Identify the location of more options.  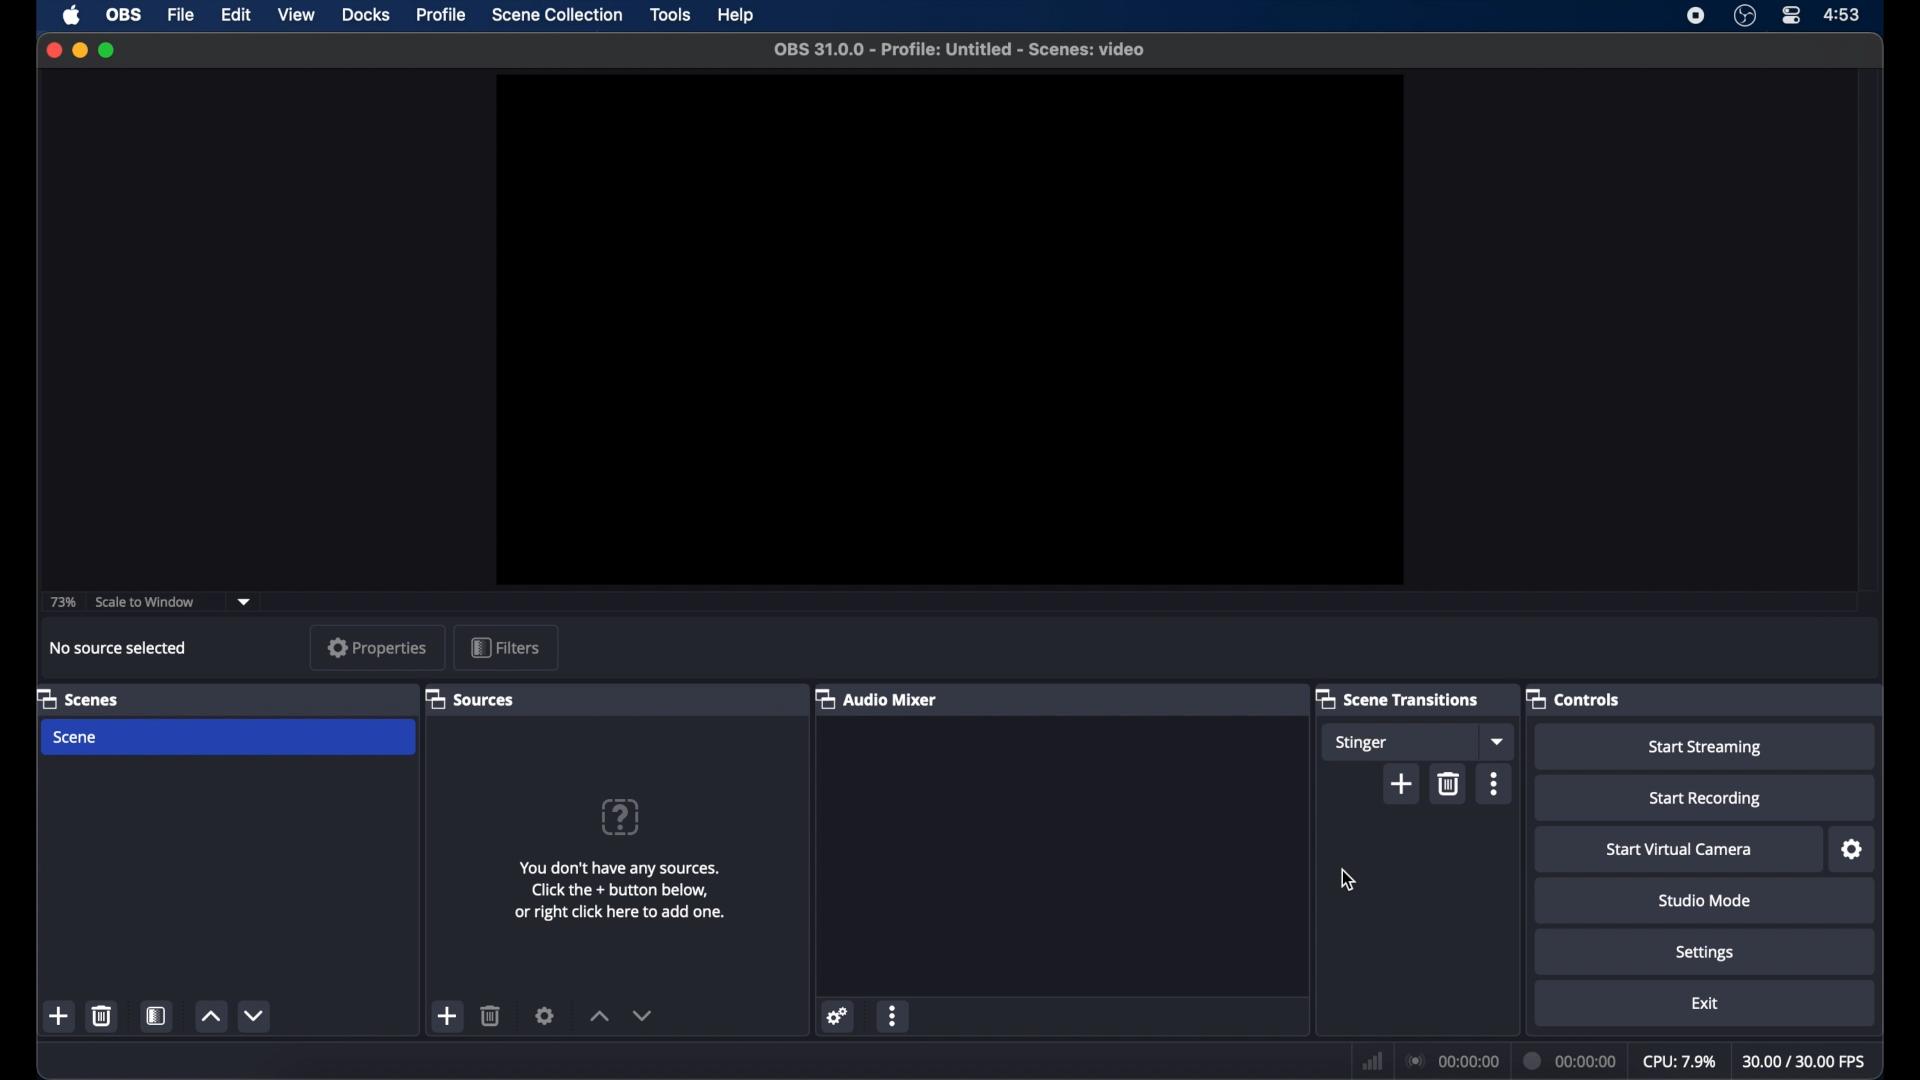
(895, 1017).